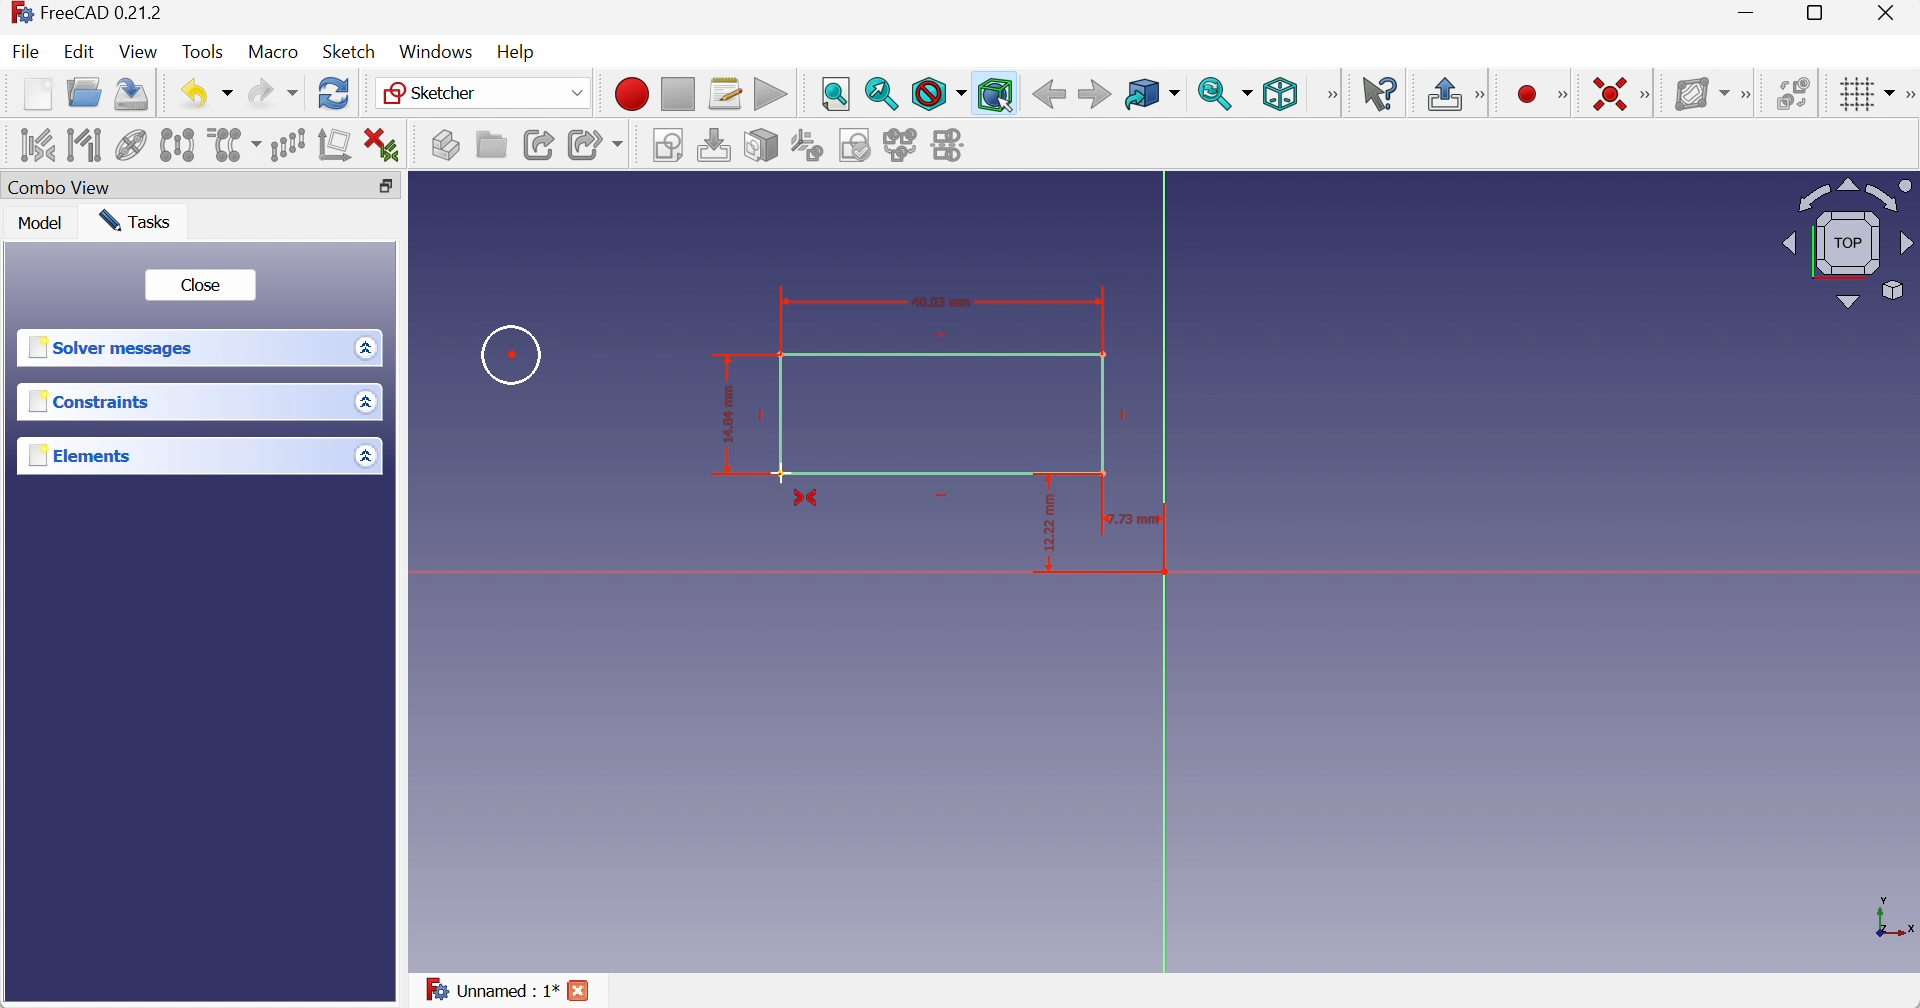  I want to click on Sketch, so click(349, 51).